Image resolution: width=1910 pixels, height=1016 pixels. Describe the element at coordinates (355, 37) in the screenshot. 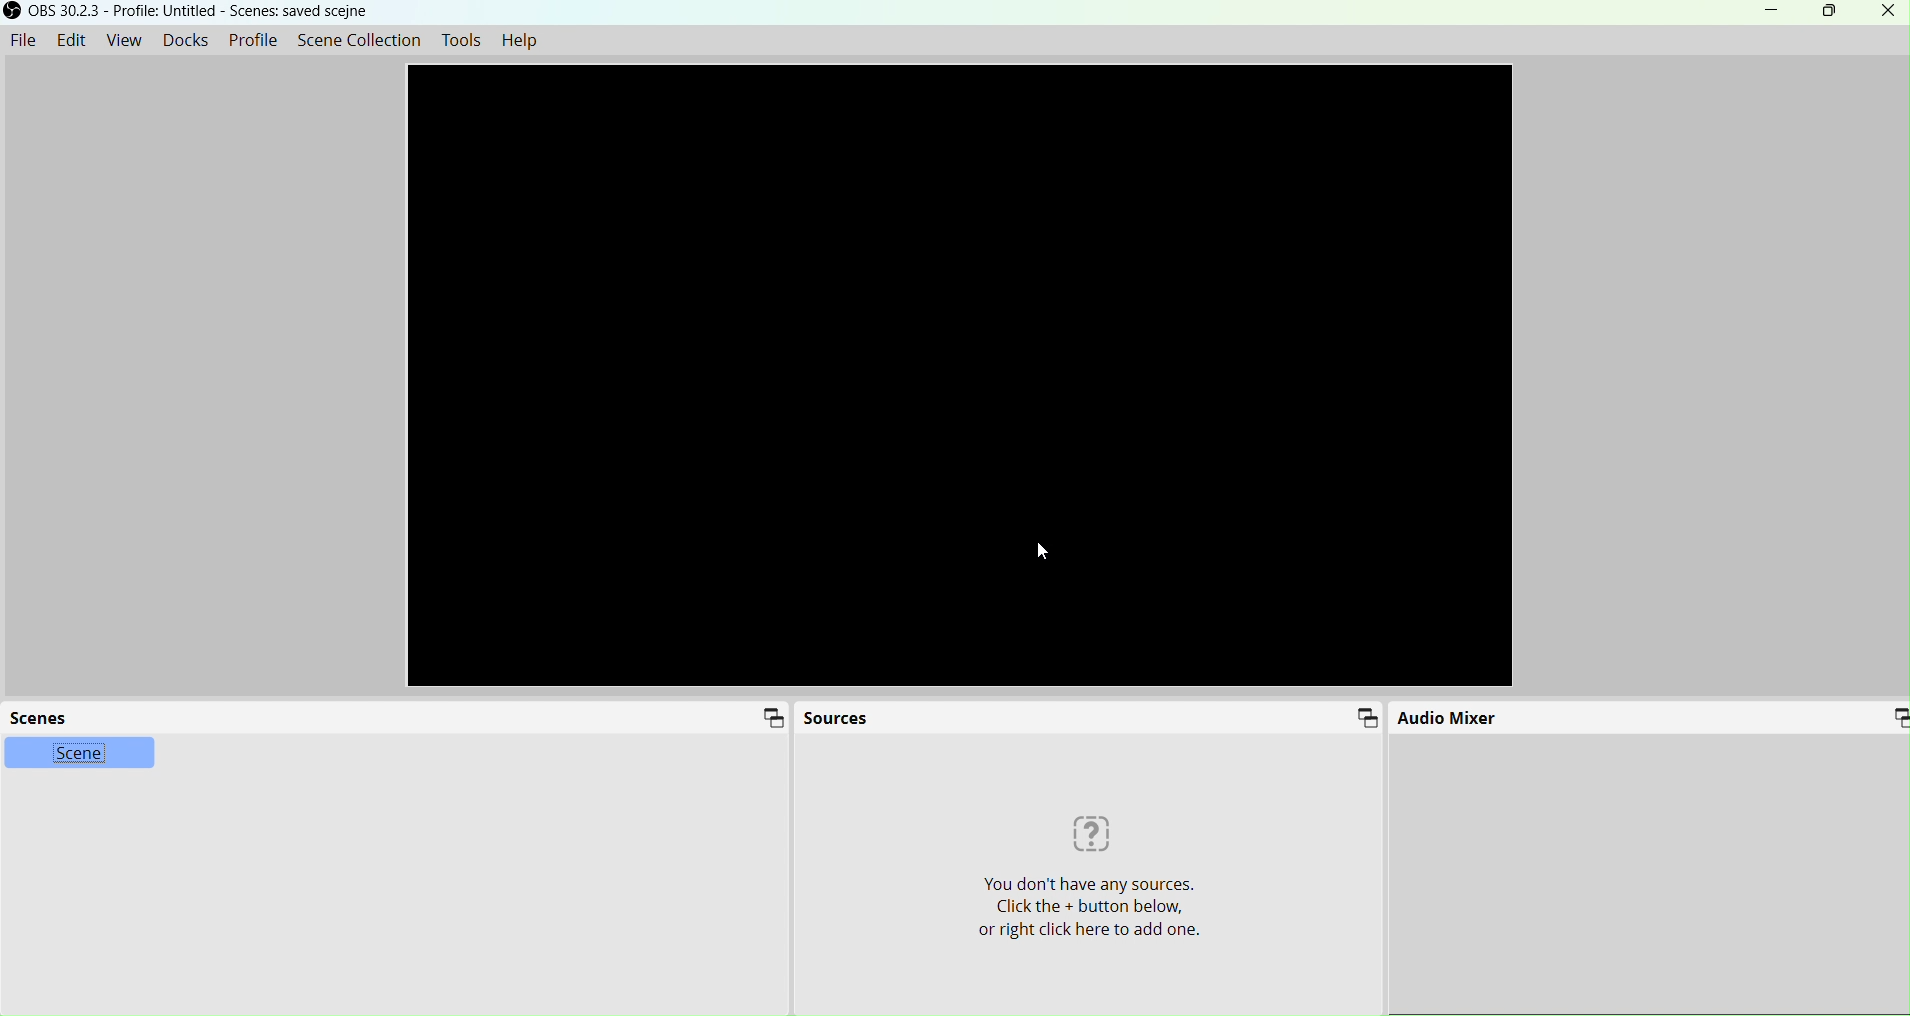

I see `Scene Collection` at that location.